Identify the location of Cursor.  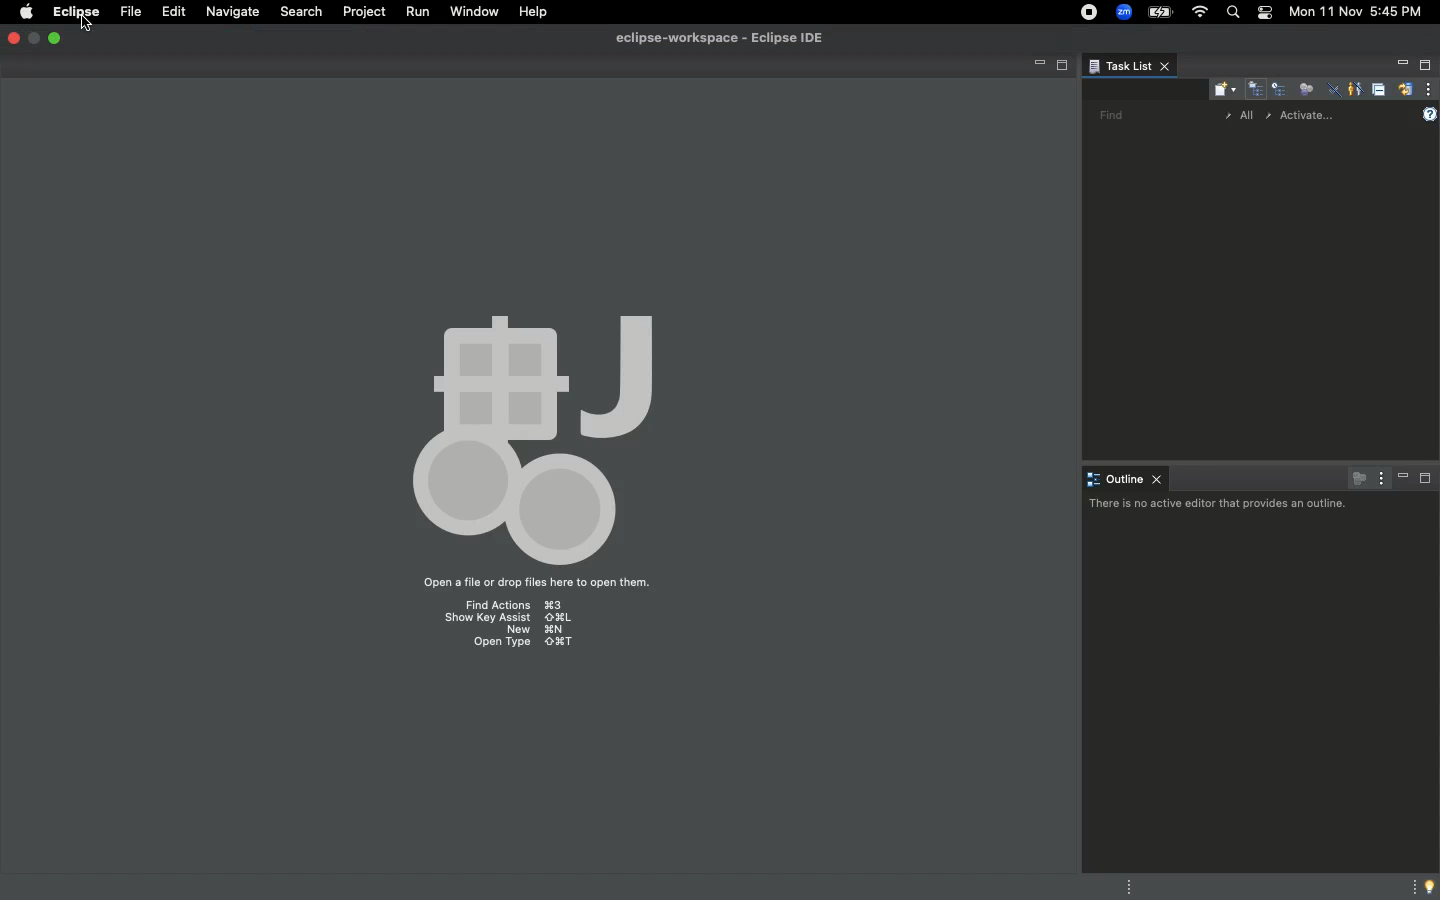
(87, 26).